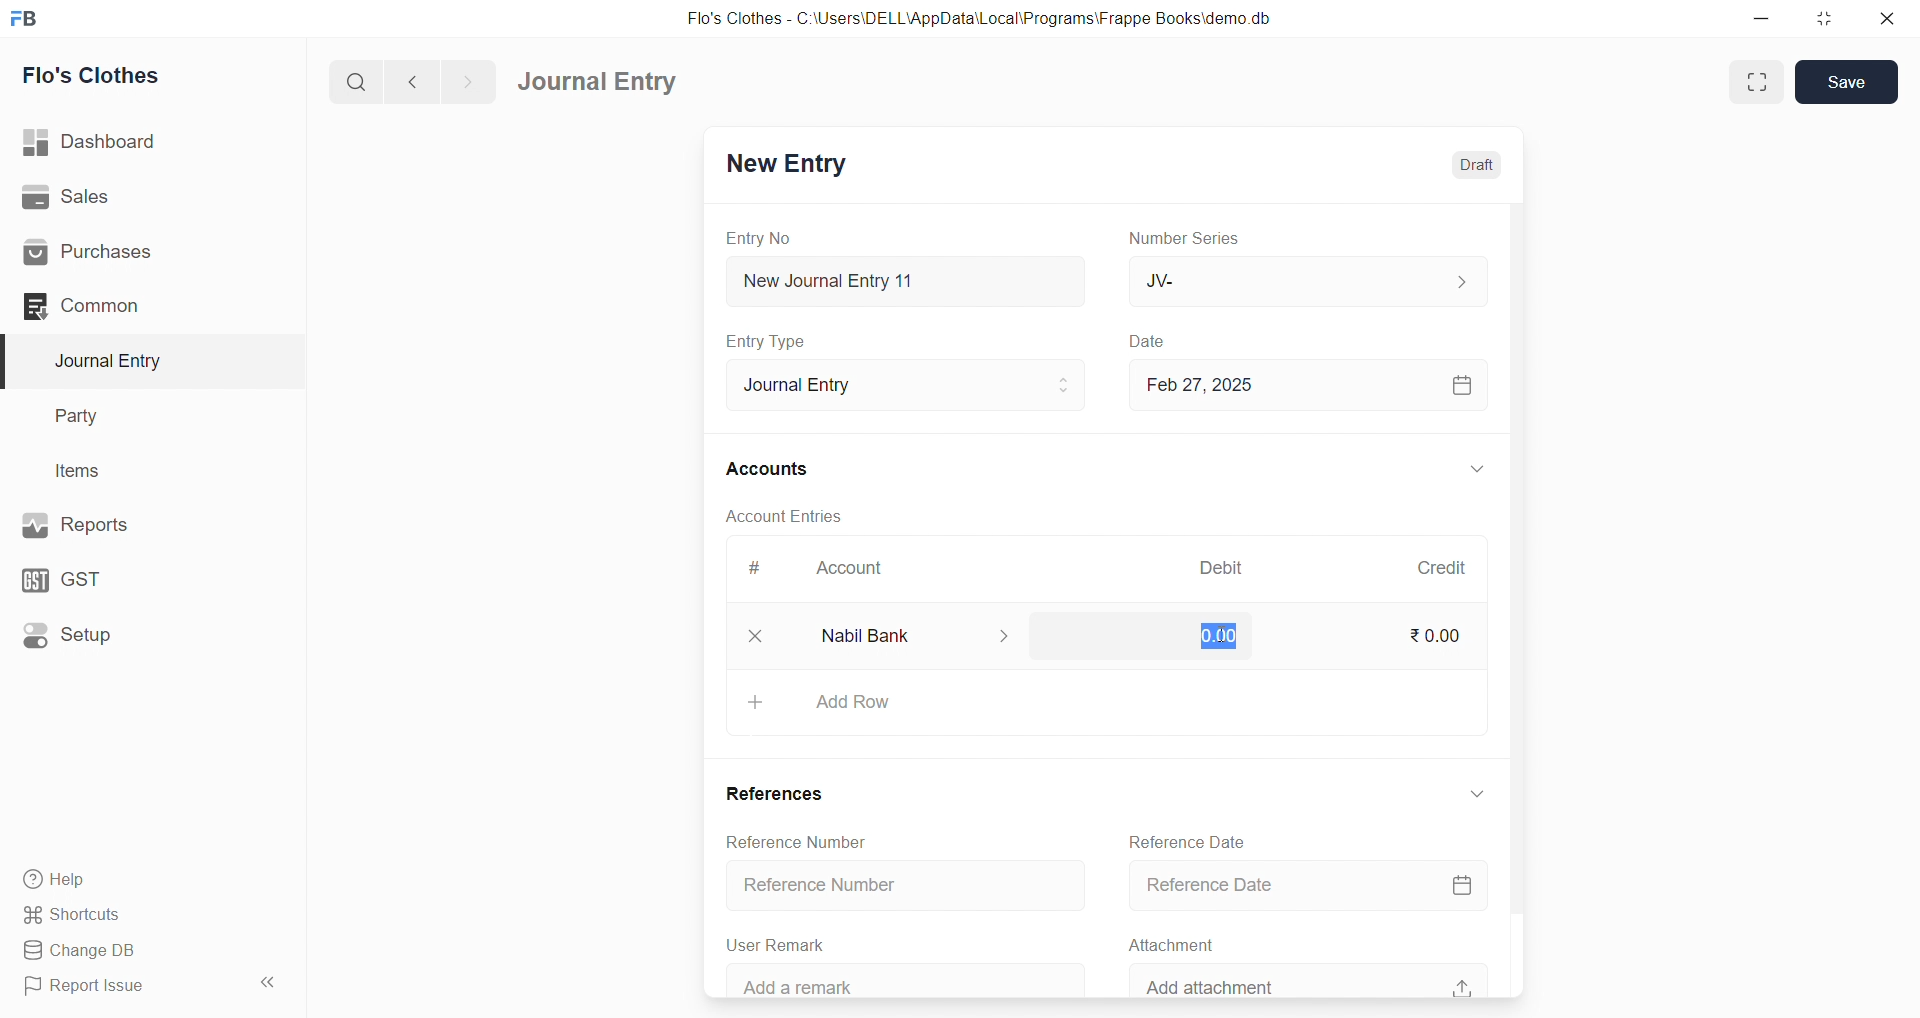 The image size is (1920, 1018). What do you see at coordinates (905, 881) in the screenshot?
I see `Reference Number` at bounding box center [905, 881].